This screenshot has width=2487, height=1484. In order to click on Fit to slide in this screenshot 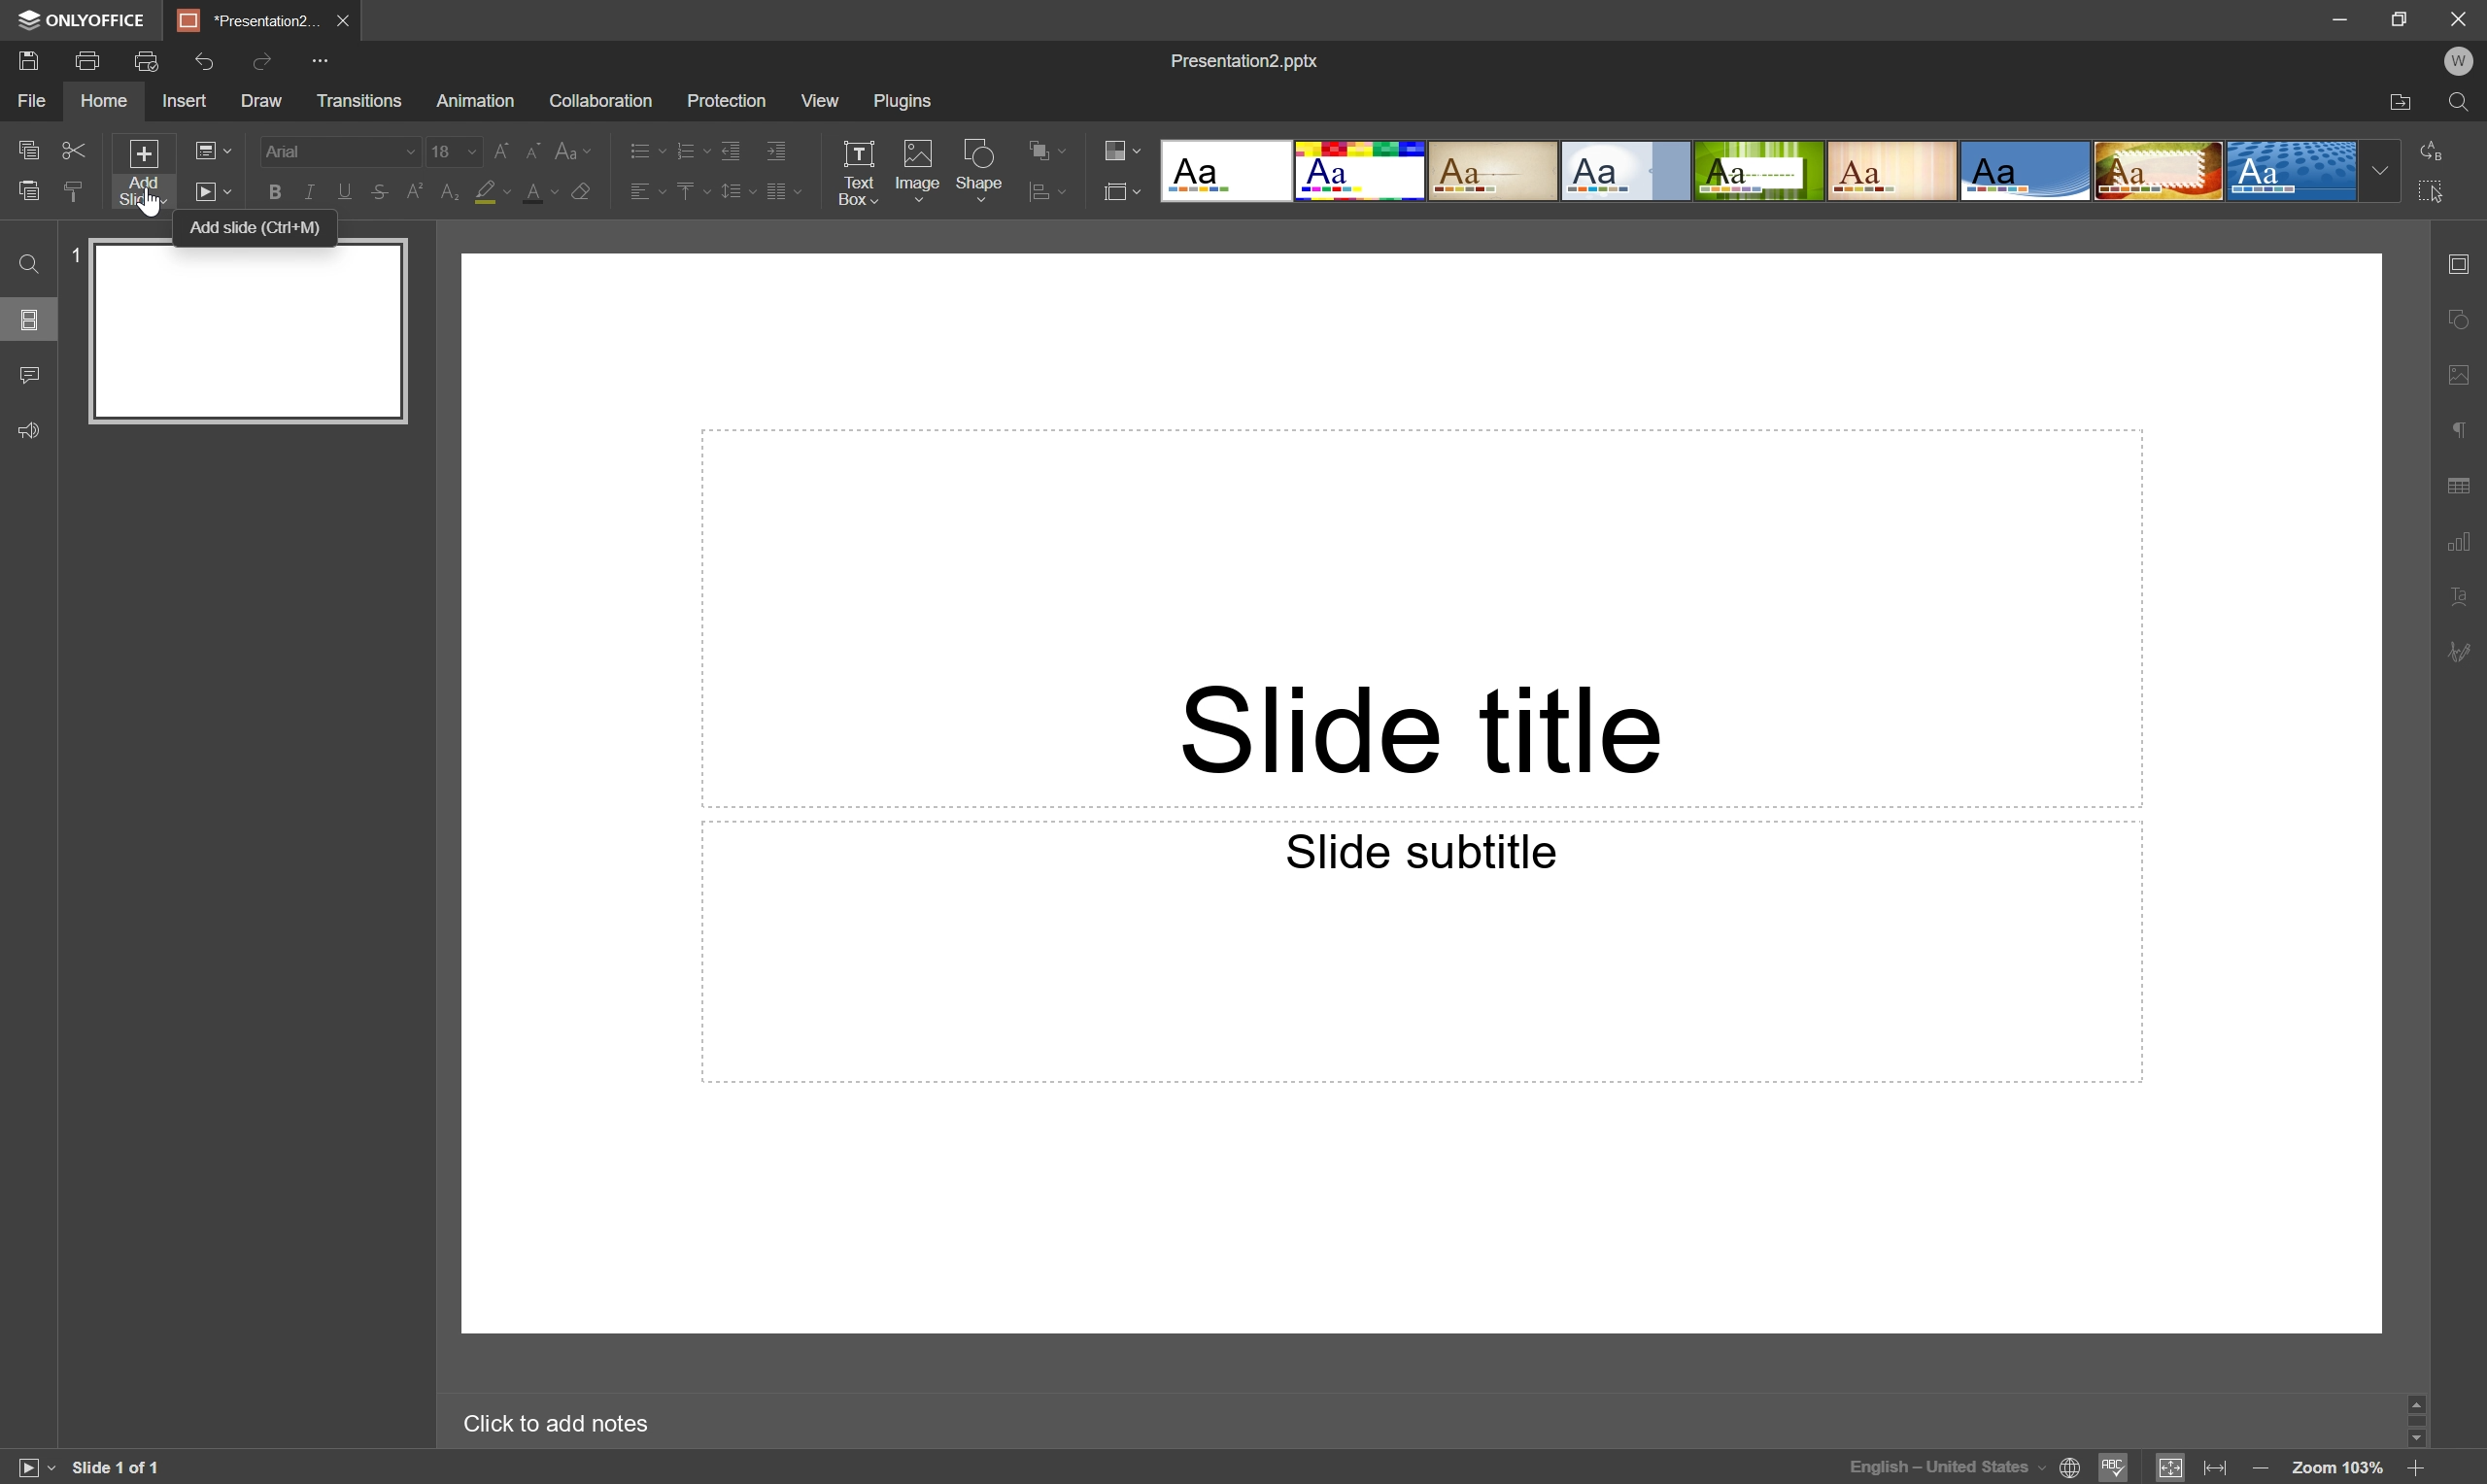, I will do `click(2172, 1466)`.